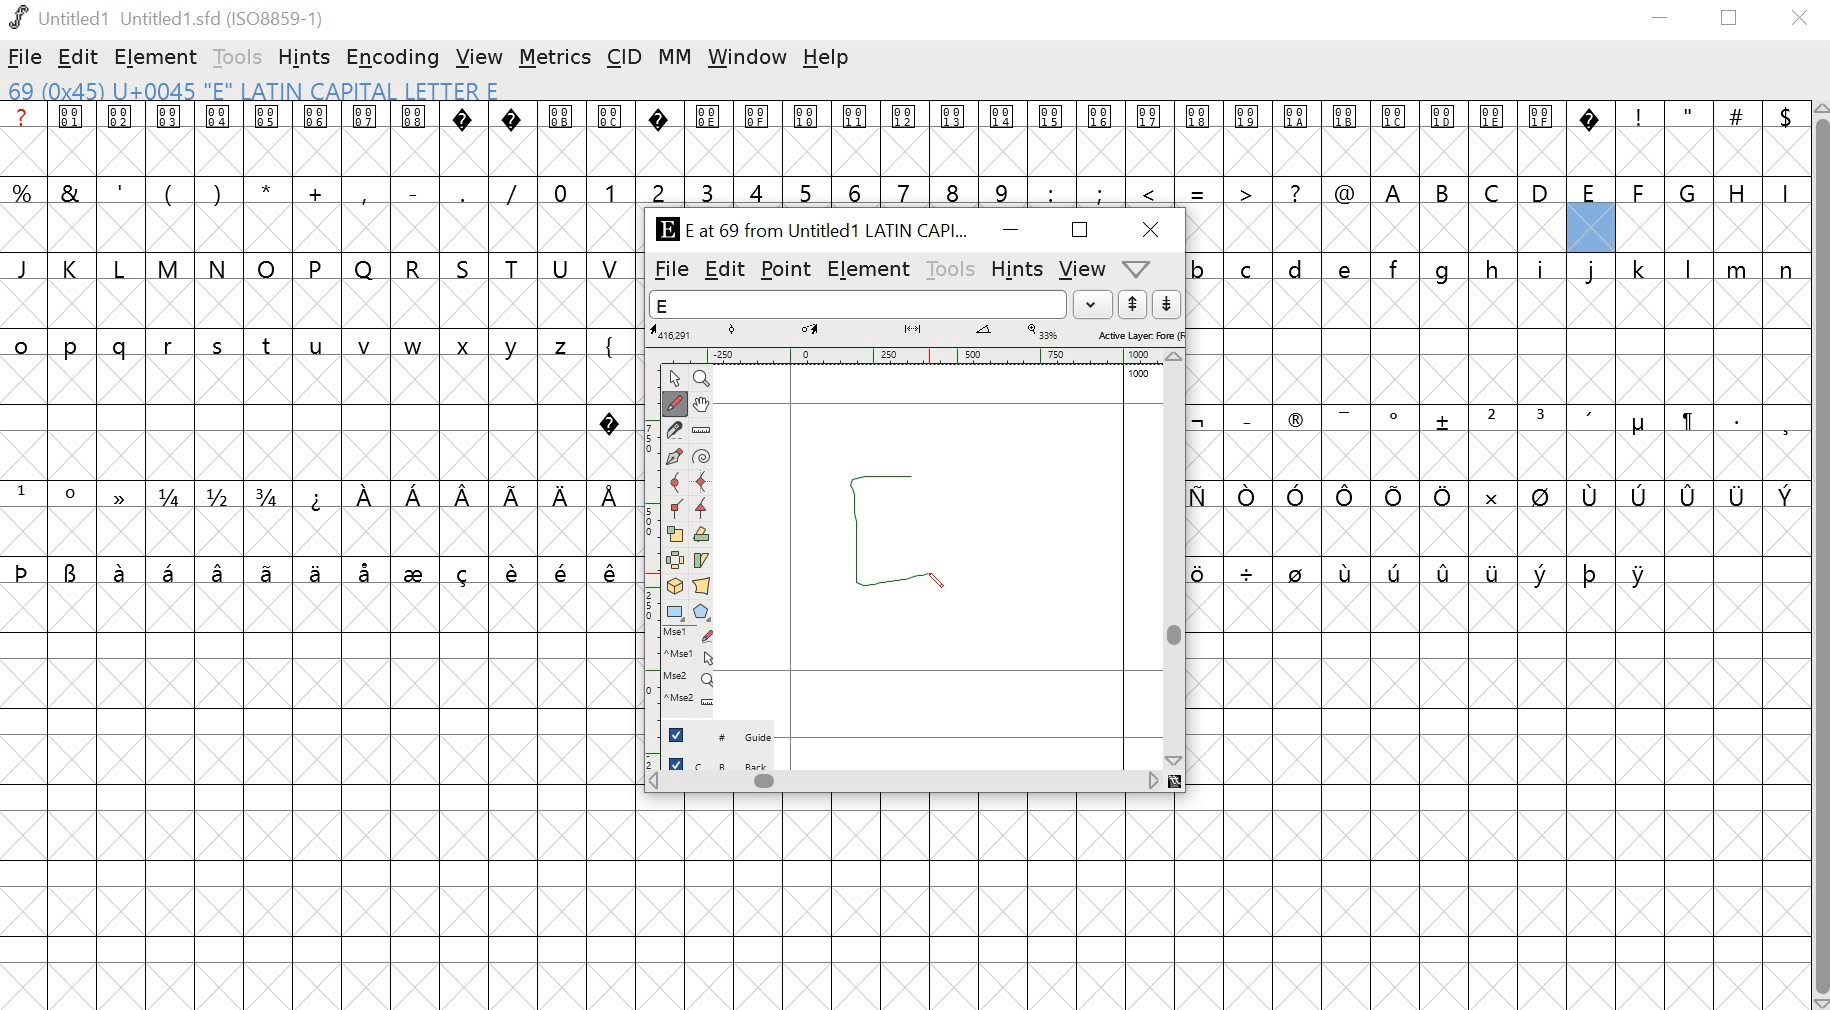 The height and width of the screenshot is (1010, 1830). Describe the element at coordinates (25, 59) in the screenshot. I see `file` at that location.